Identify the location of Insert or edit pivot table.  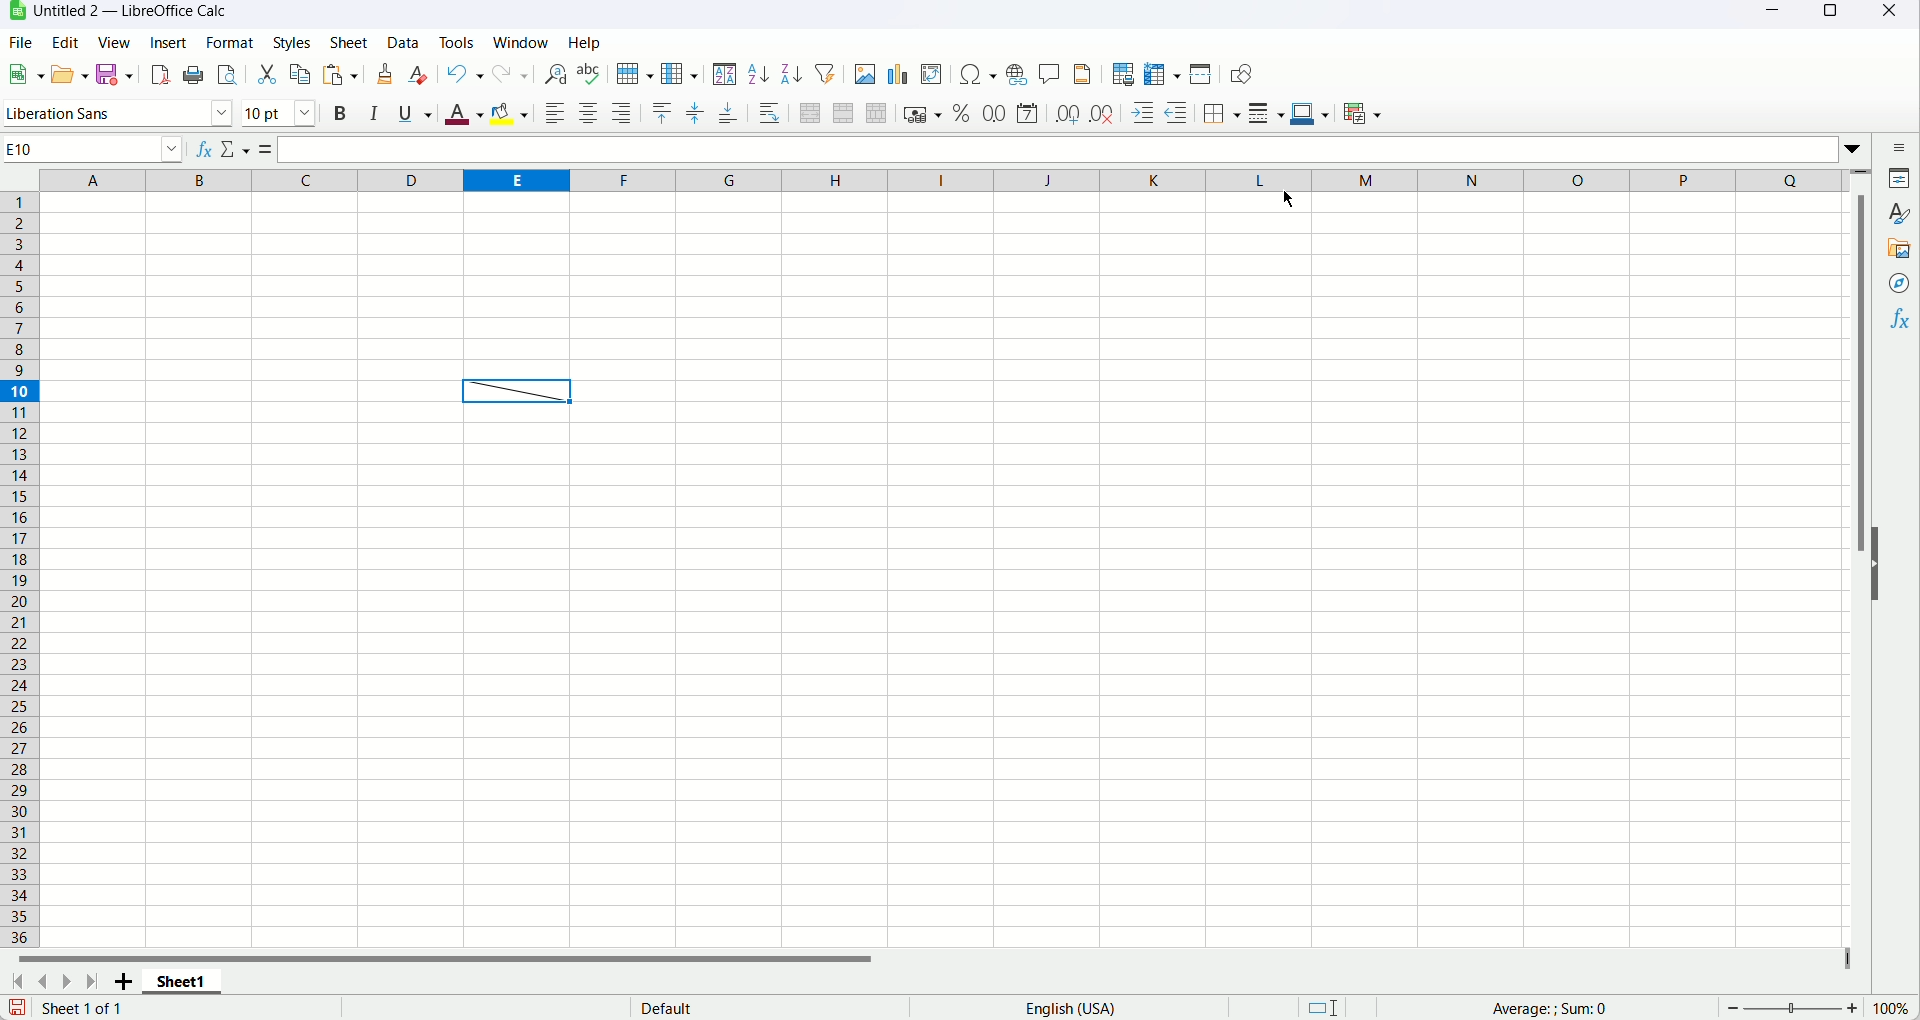
(932, 75).